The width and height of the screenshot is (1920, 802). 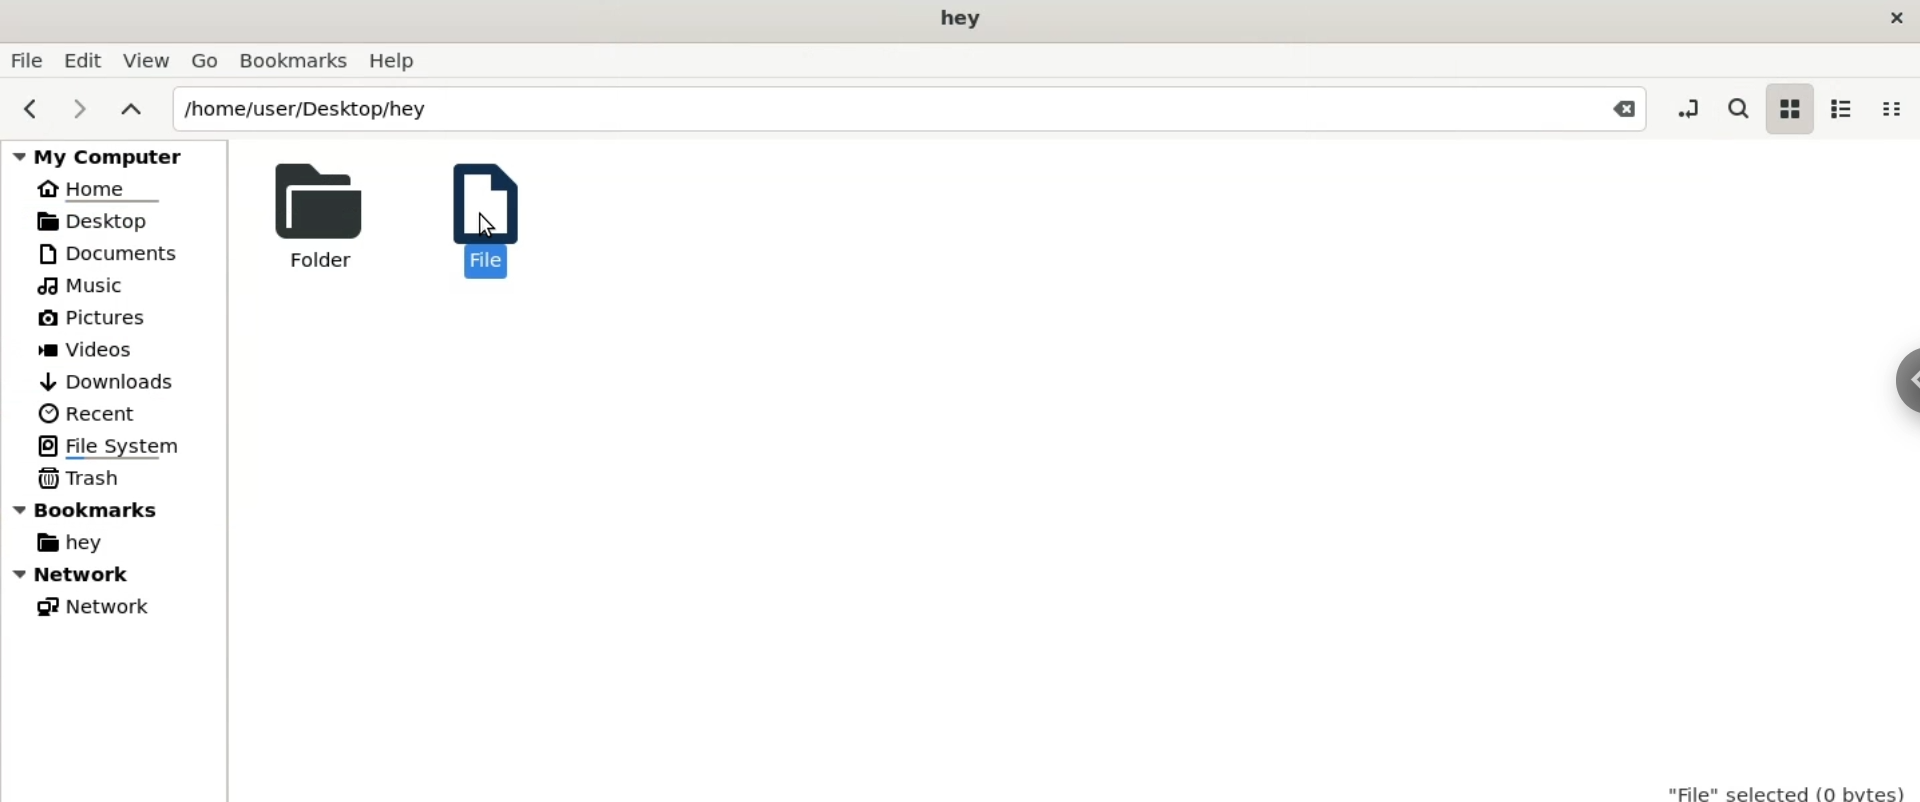 What do you see at coordinates (295, 61) in the screenshot?
I see `bookmarks` at bounding box center [295, 61].